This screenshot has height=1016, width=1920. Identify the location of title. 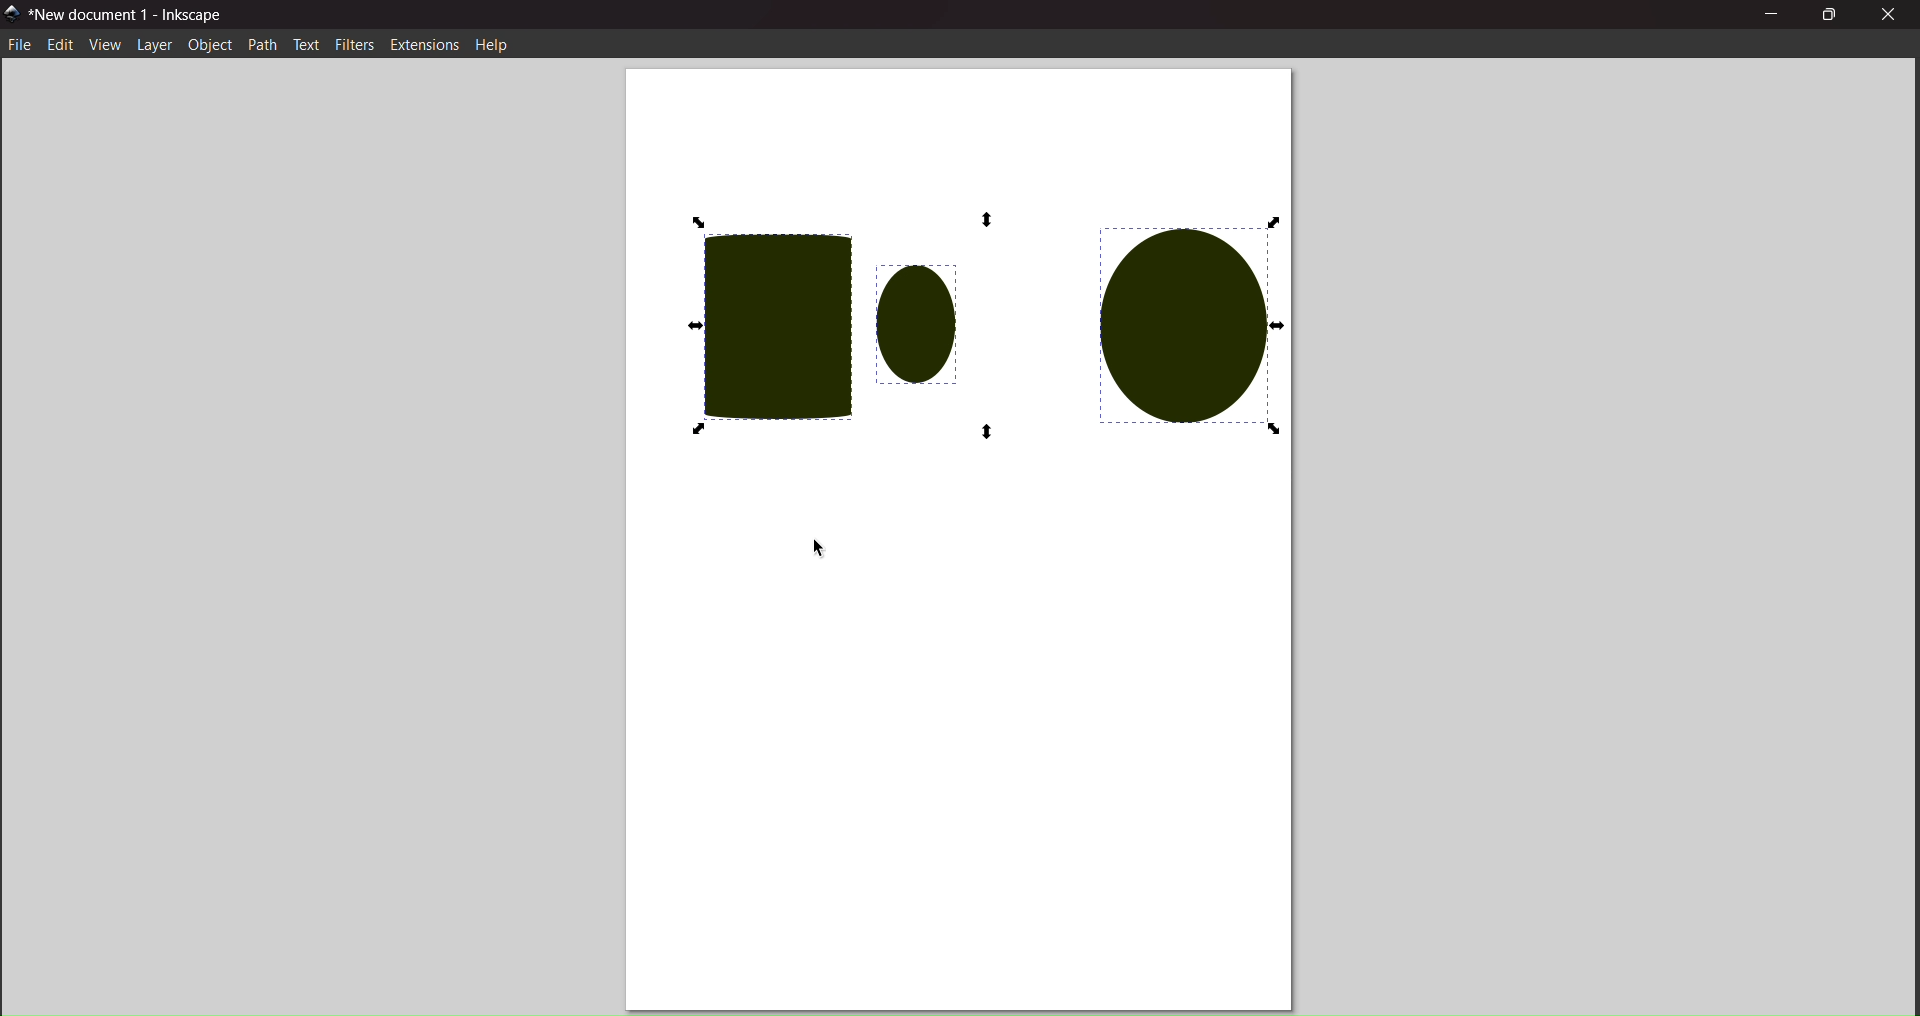
(132, 13).